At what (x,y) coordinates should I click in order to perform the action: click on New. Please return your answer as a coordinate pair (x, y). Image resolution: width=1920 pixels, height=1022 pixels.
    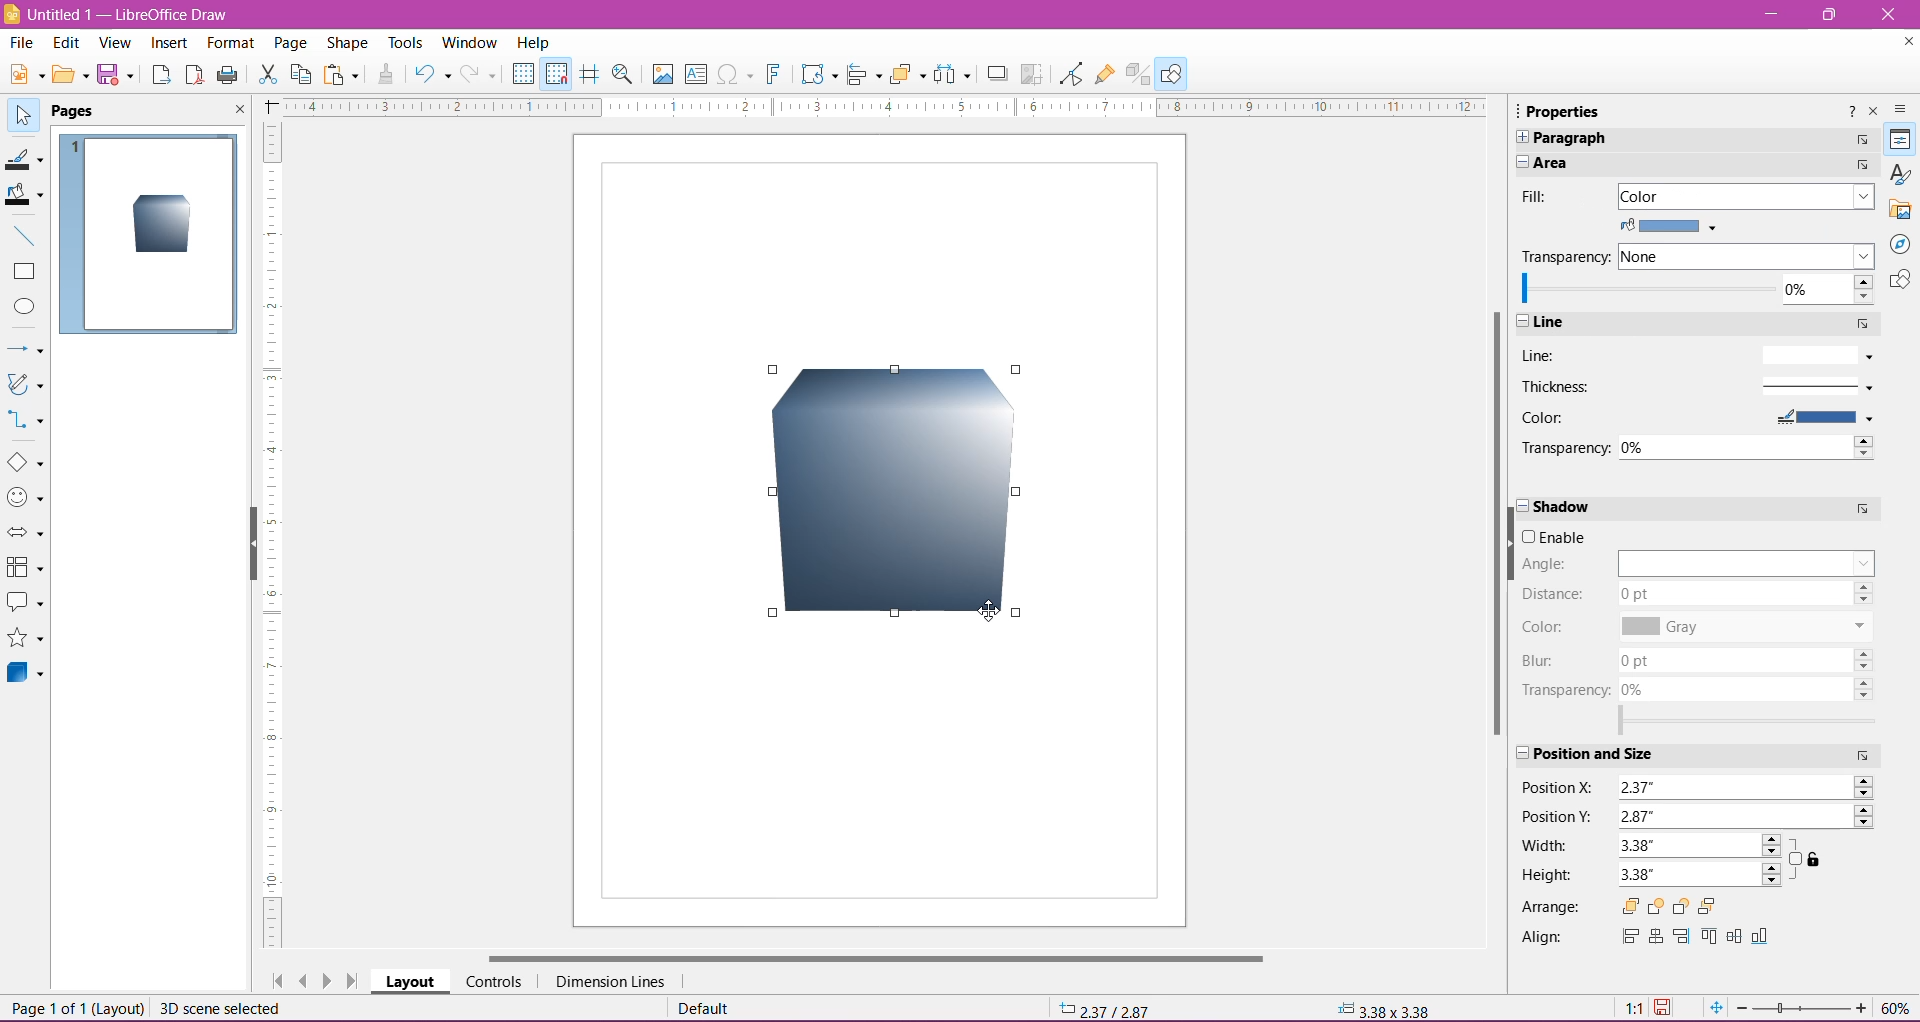
    Looking at the image, I should click on (24, 73).